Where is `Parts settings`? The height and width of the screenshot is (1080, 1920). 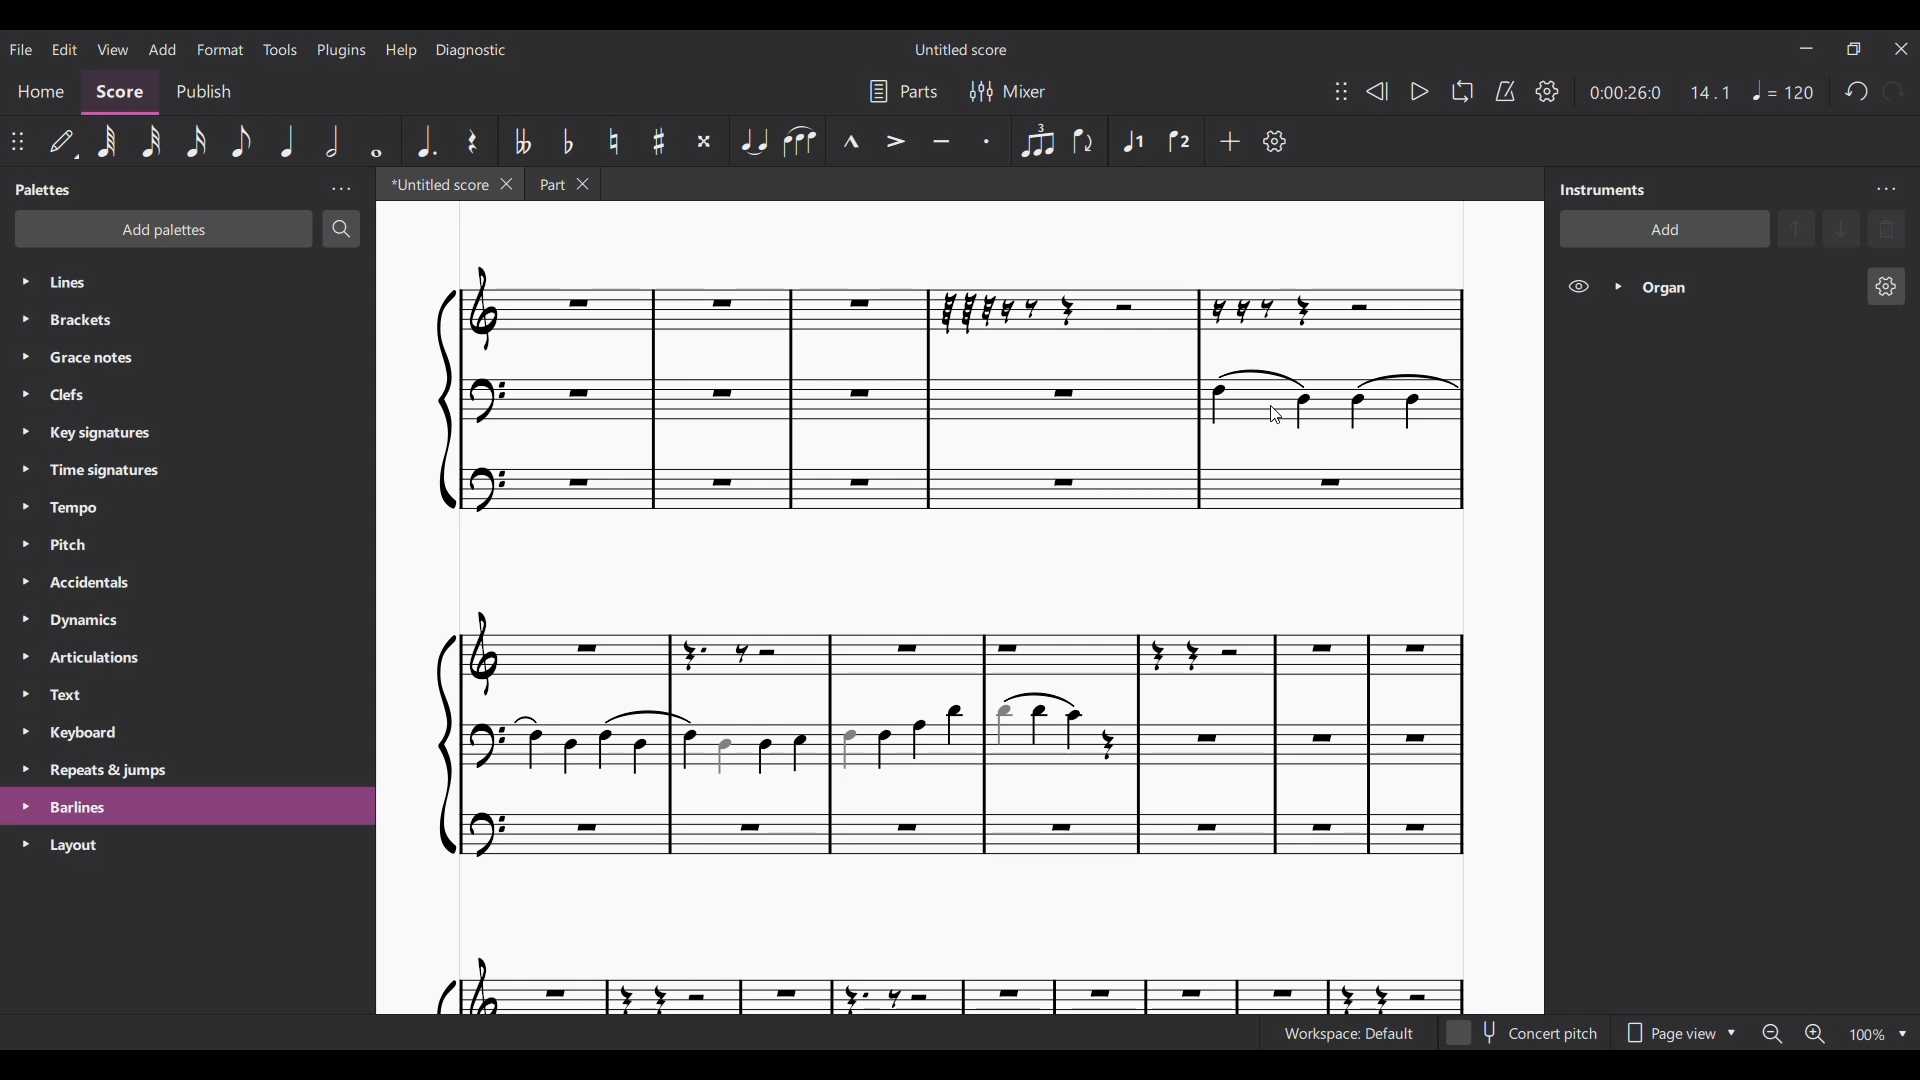 Parts settings is located at coordinates (903, 92).